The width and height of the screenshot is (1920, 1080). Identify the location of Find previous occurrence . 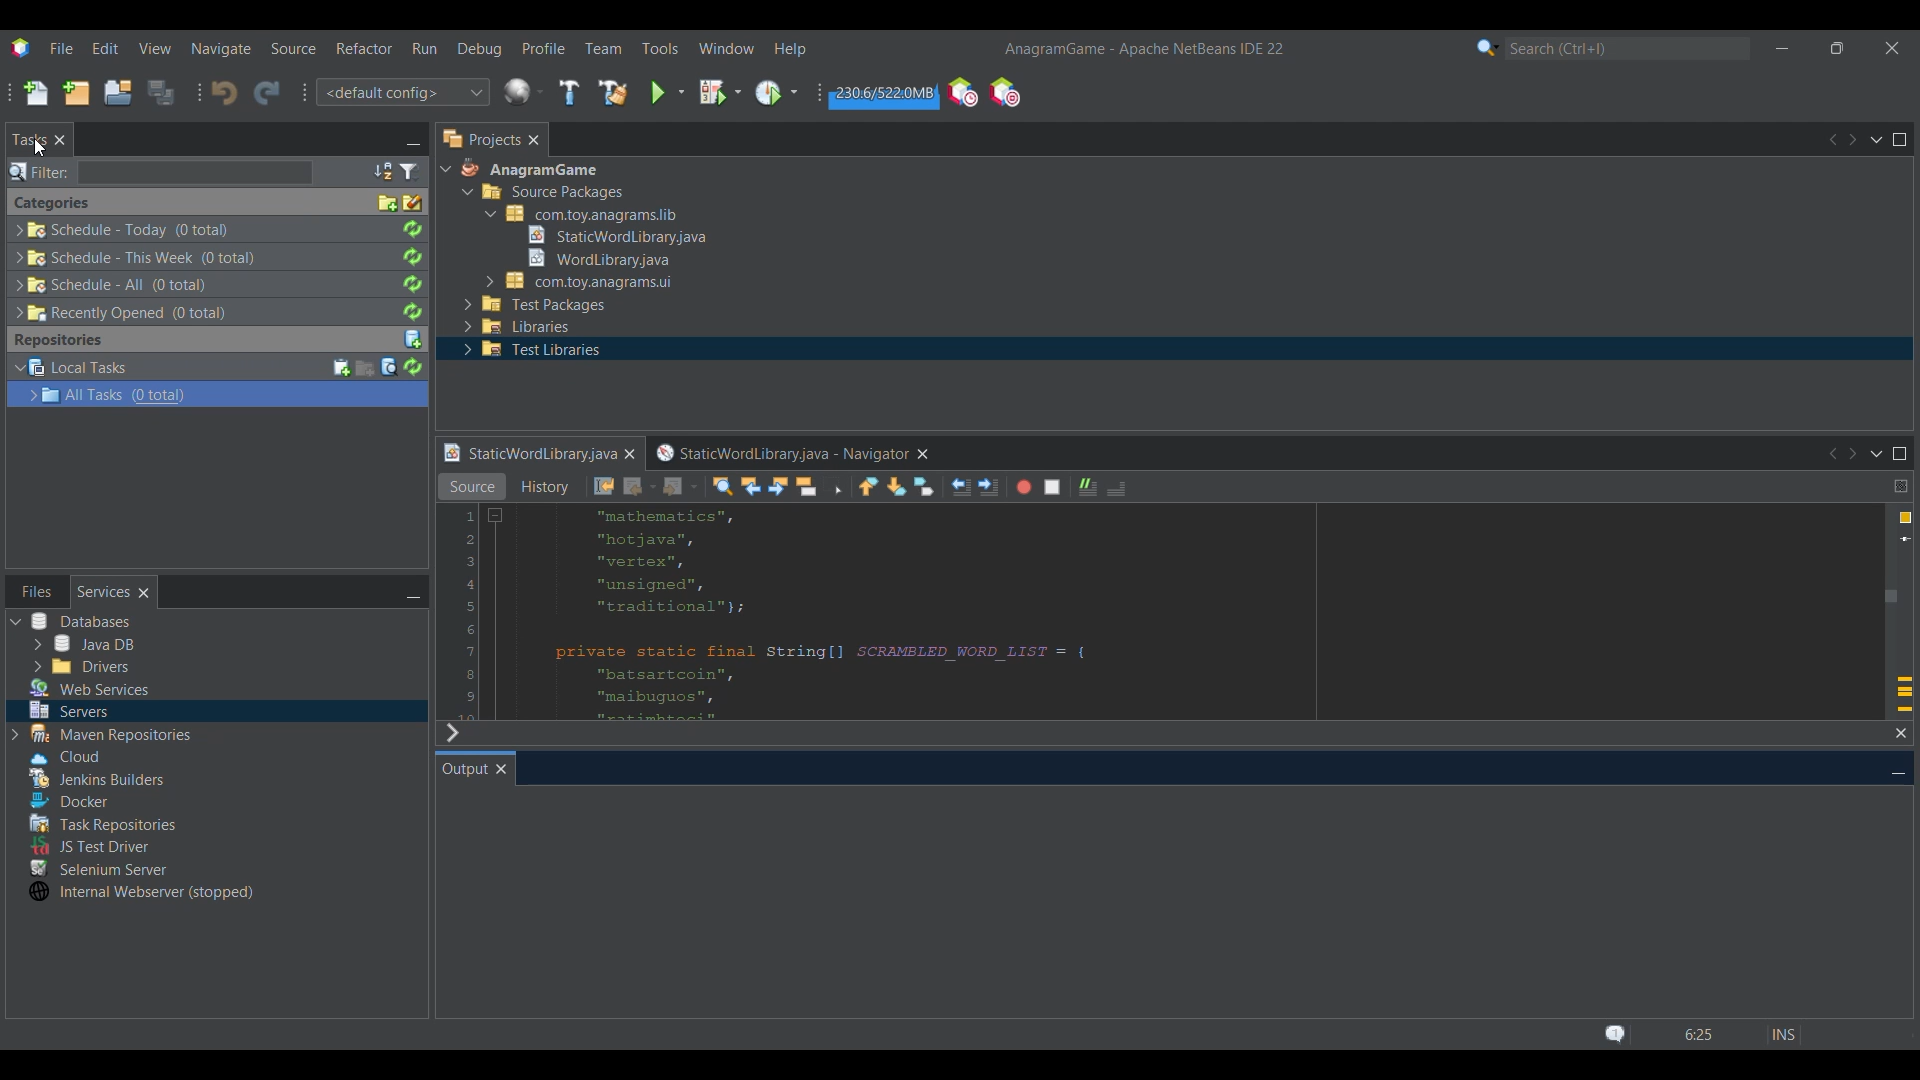
(750, 486).